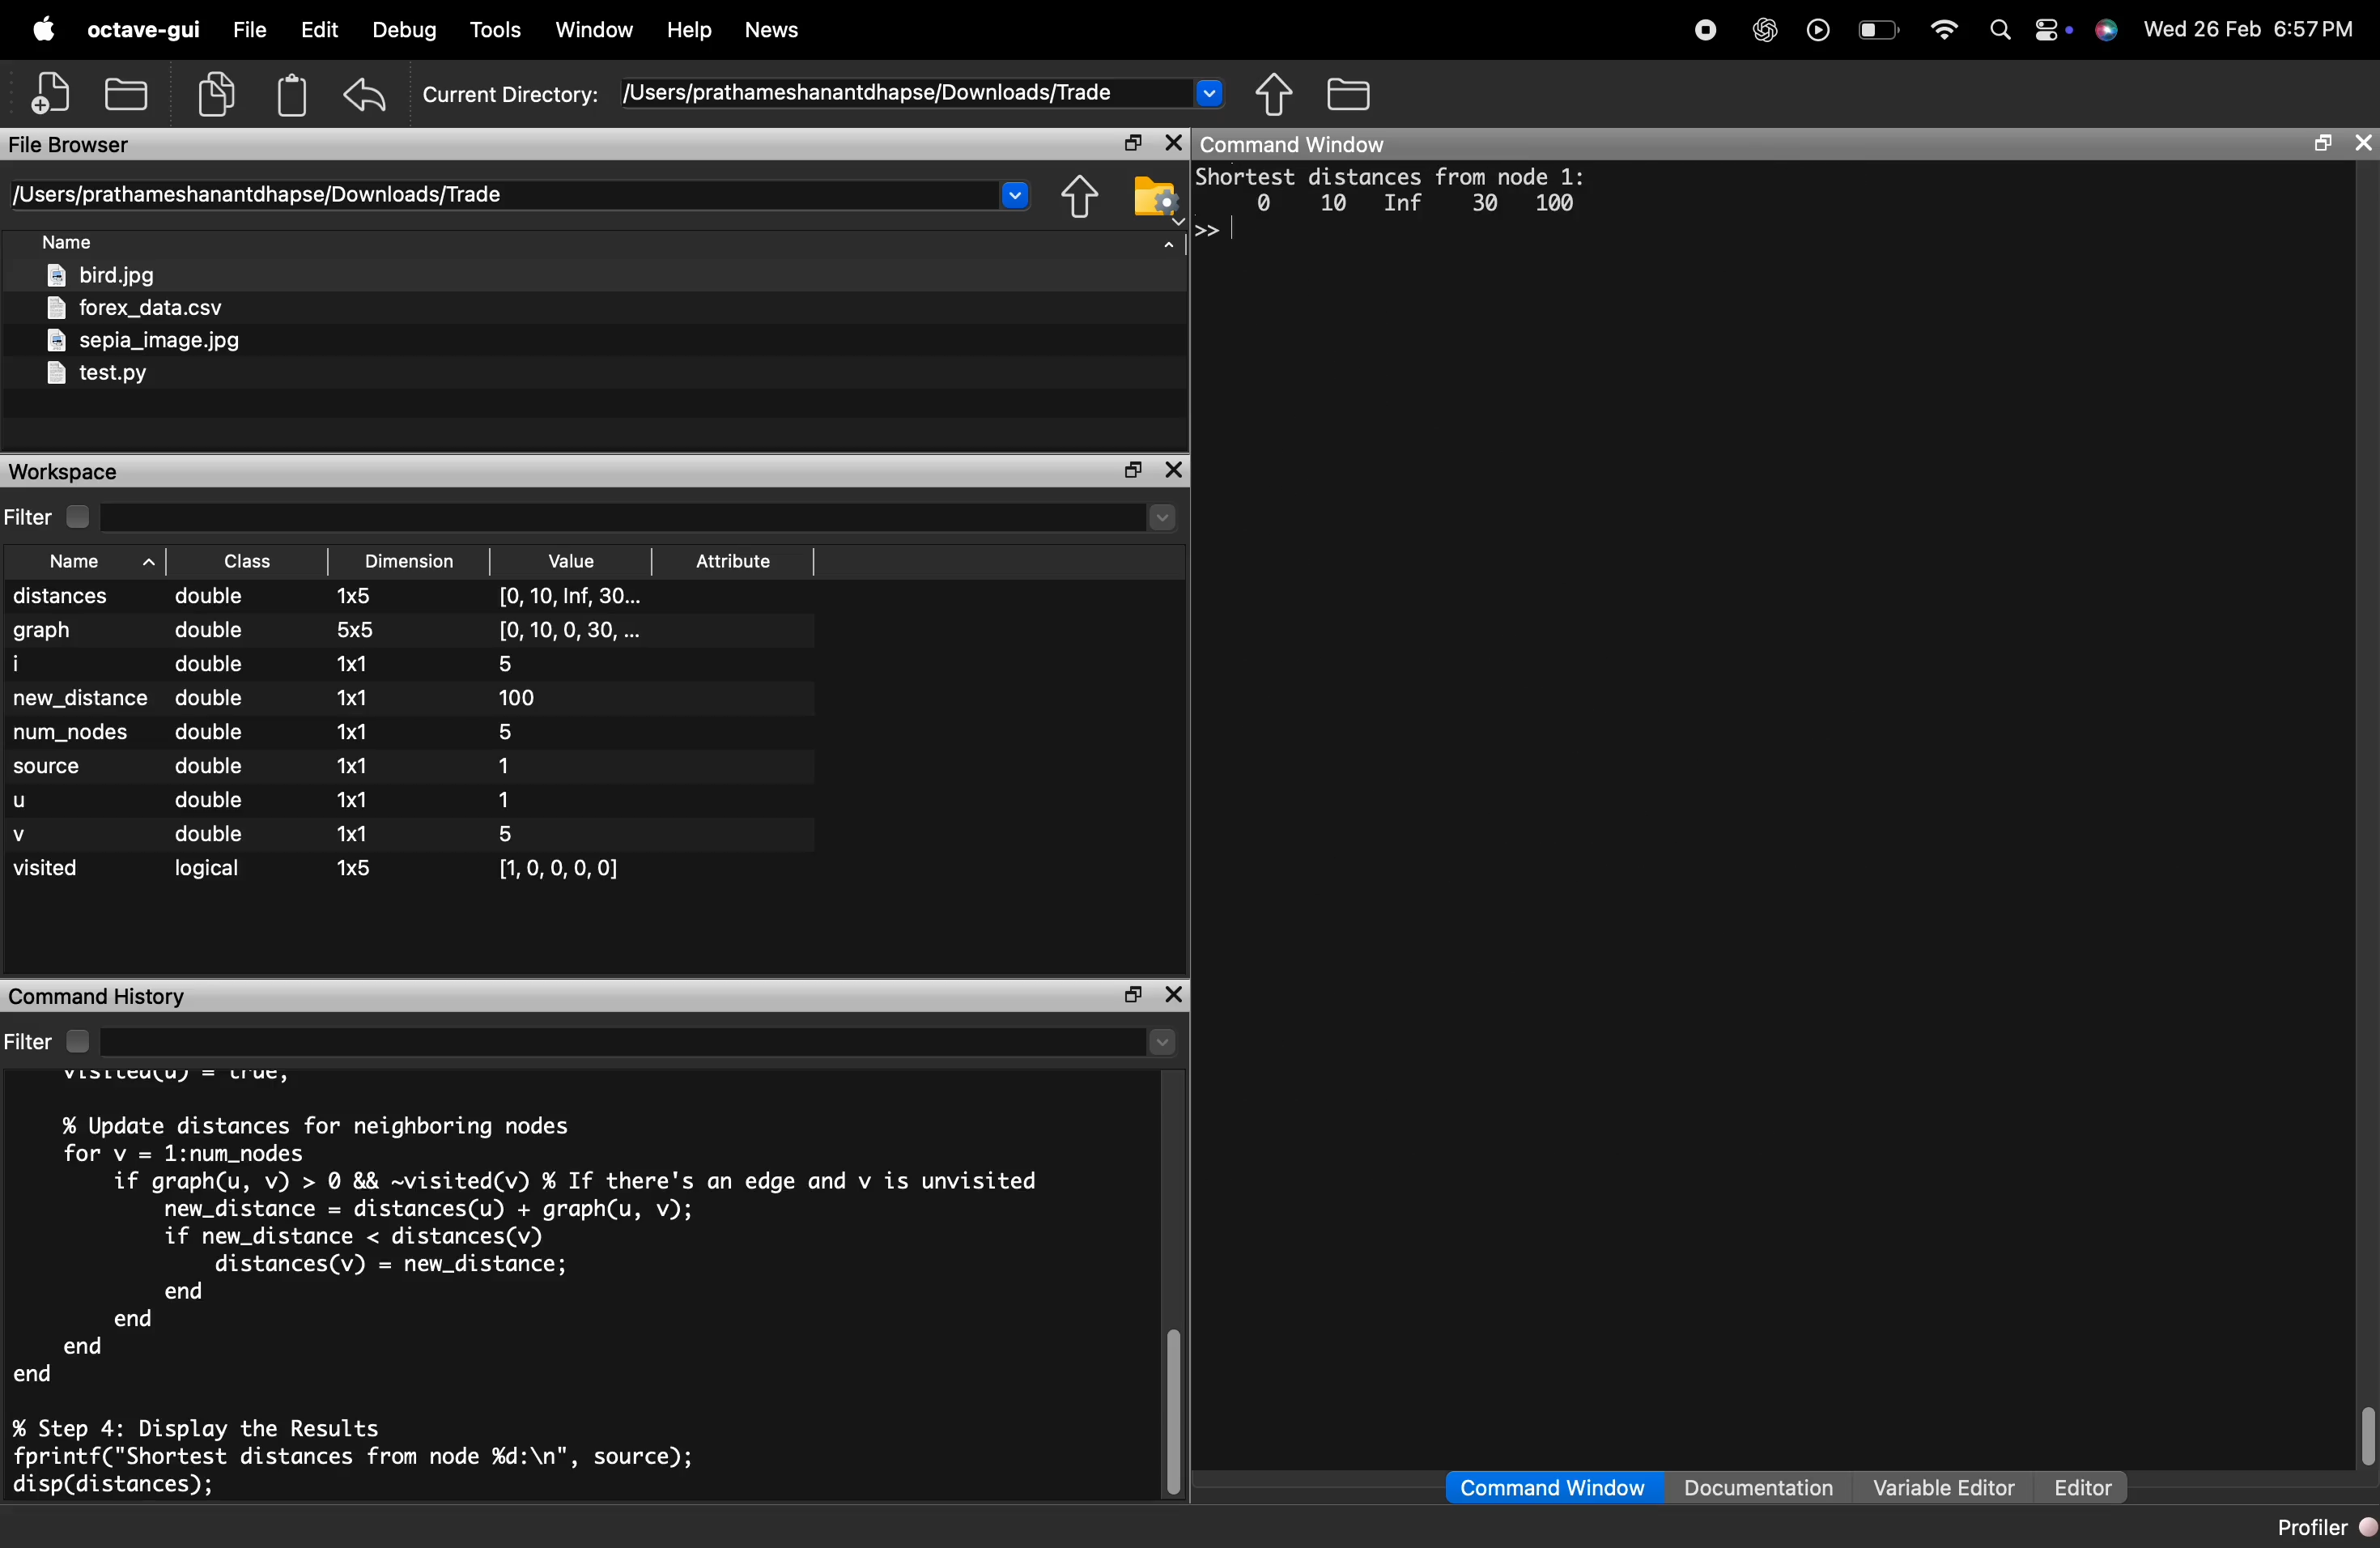  Describe the element at coordinates (102, 998) in the screenshot. I see `command history` at that location.